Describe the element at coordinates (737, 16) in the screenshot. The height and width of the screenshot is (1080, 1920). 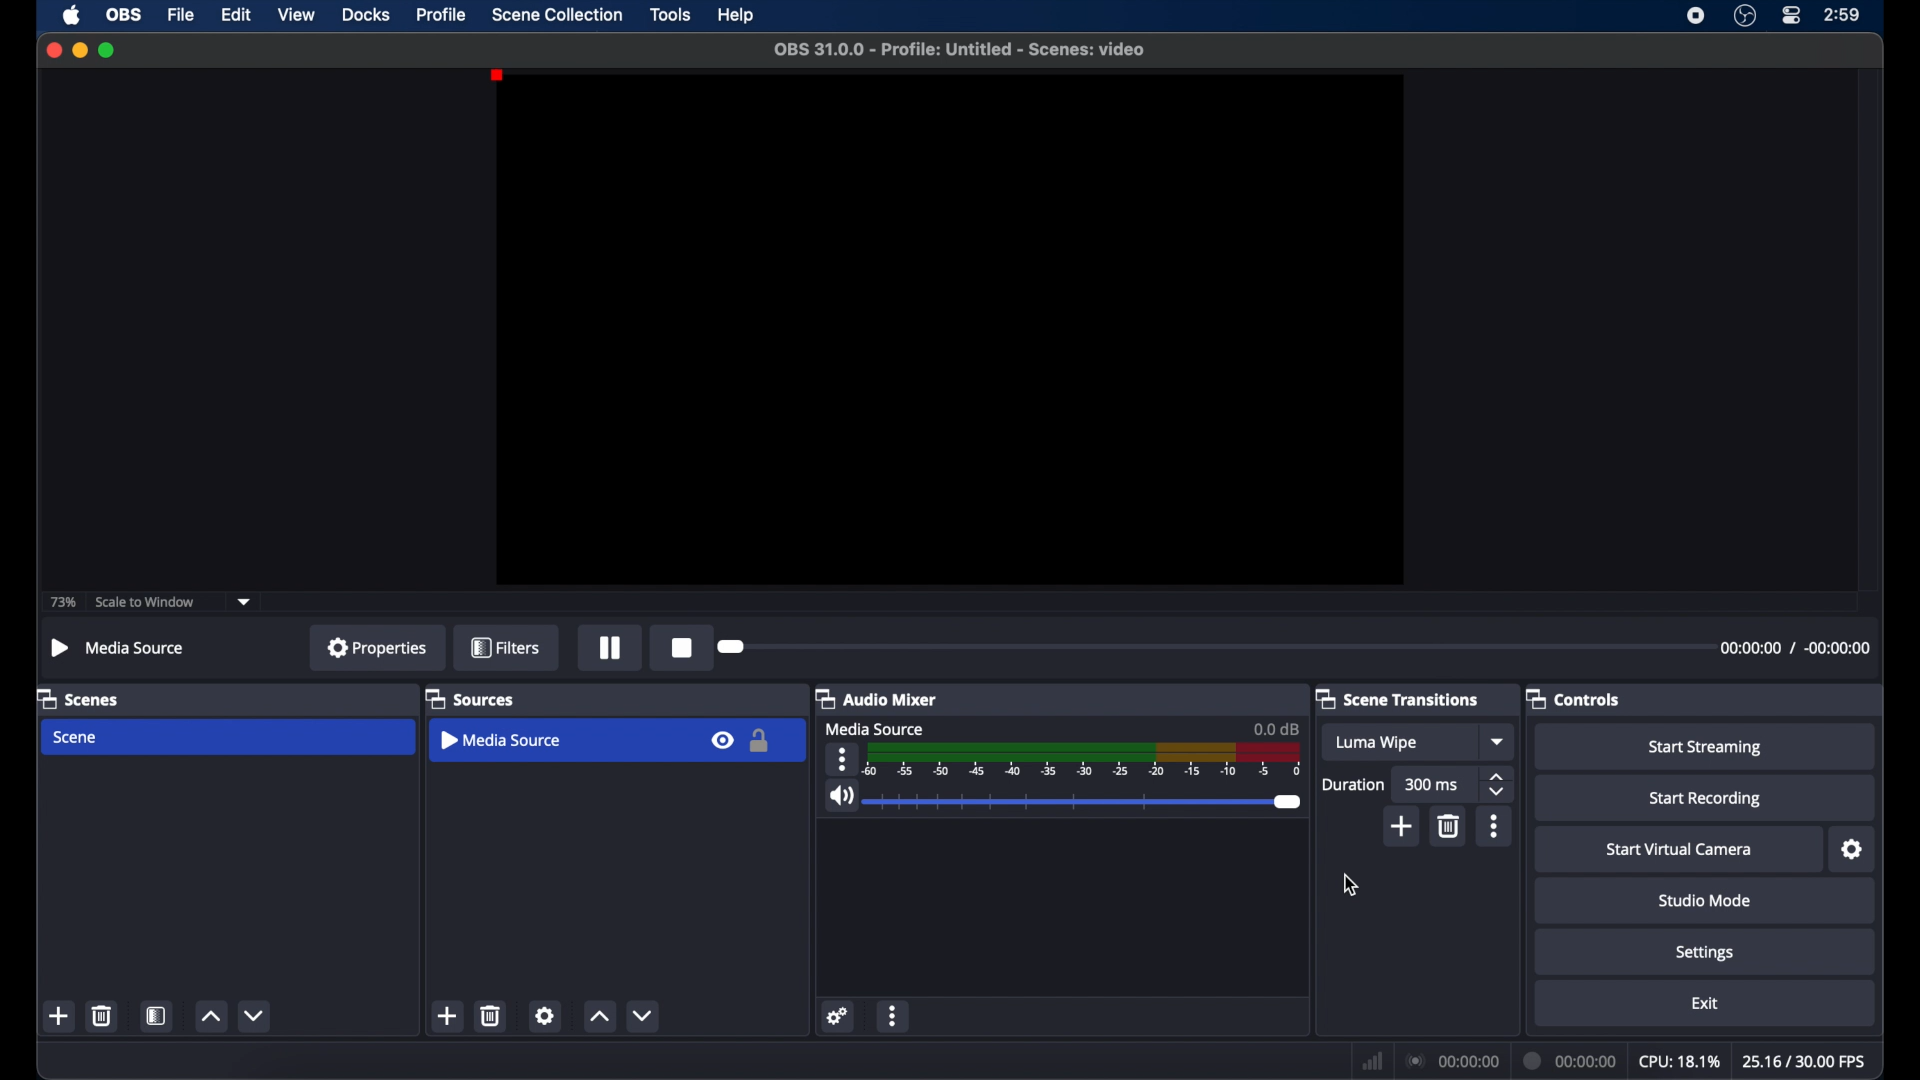
I see `help` at that location.